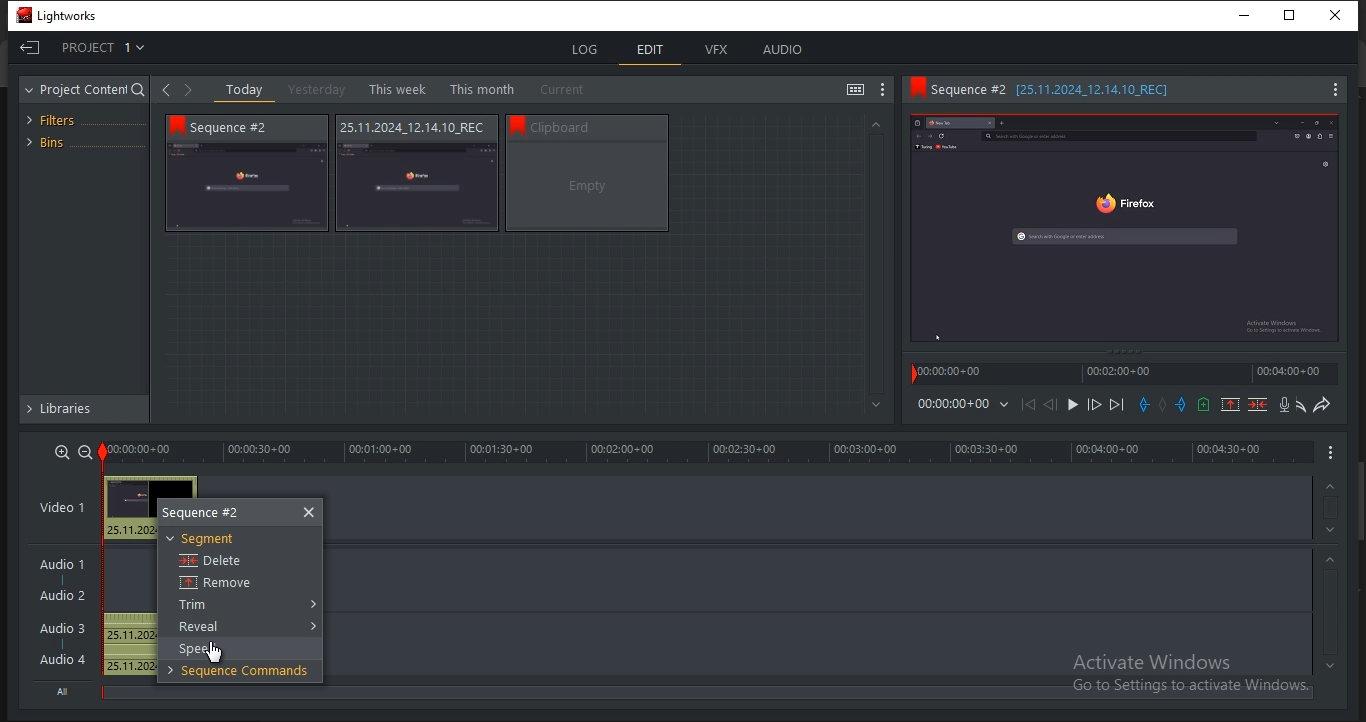  What do you see at coordinates (186, 93) in the screenshot?
I see `Forward` at bounding box center [186, 93].